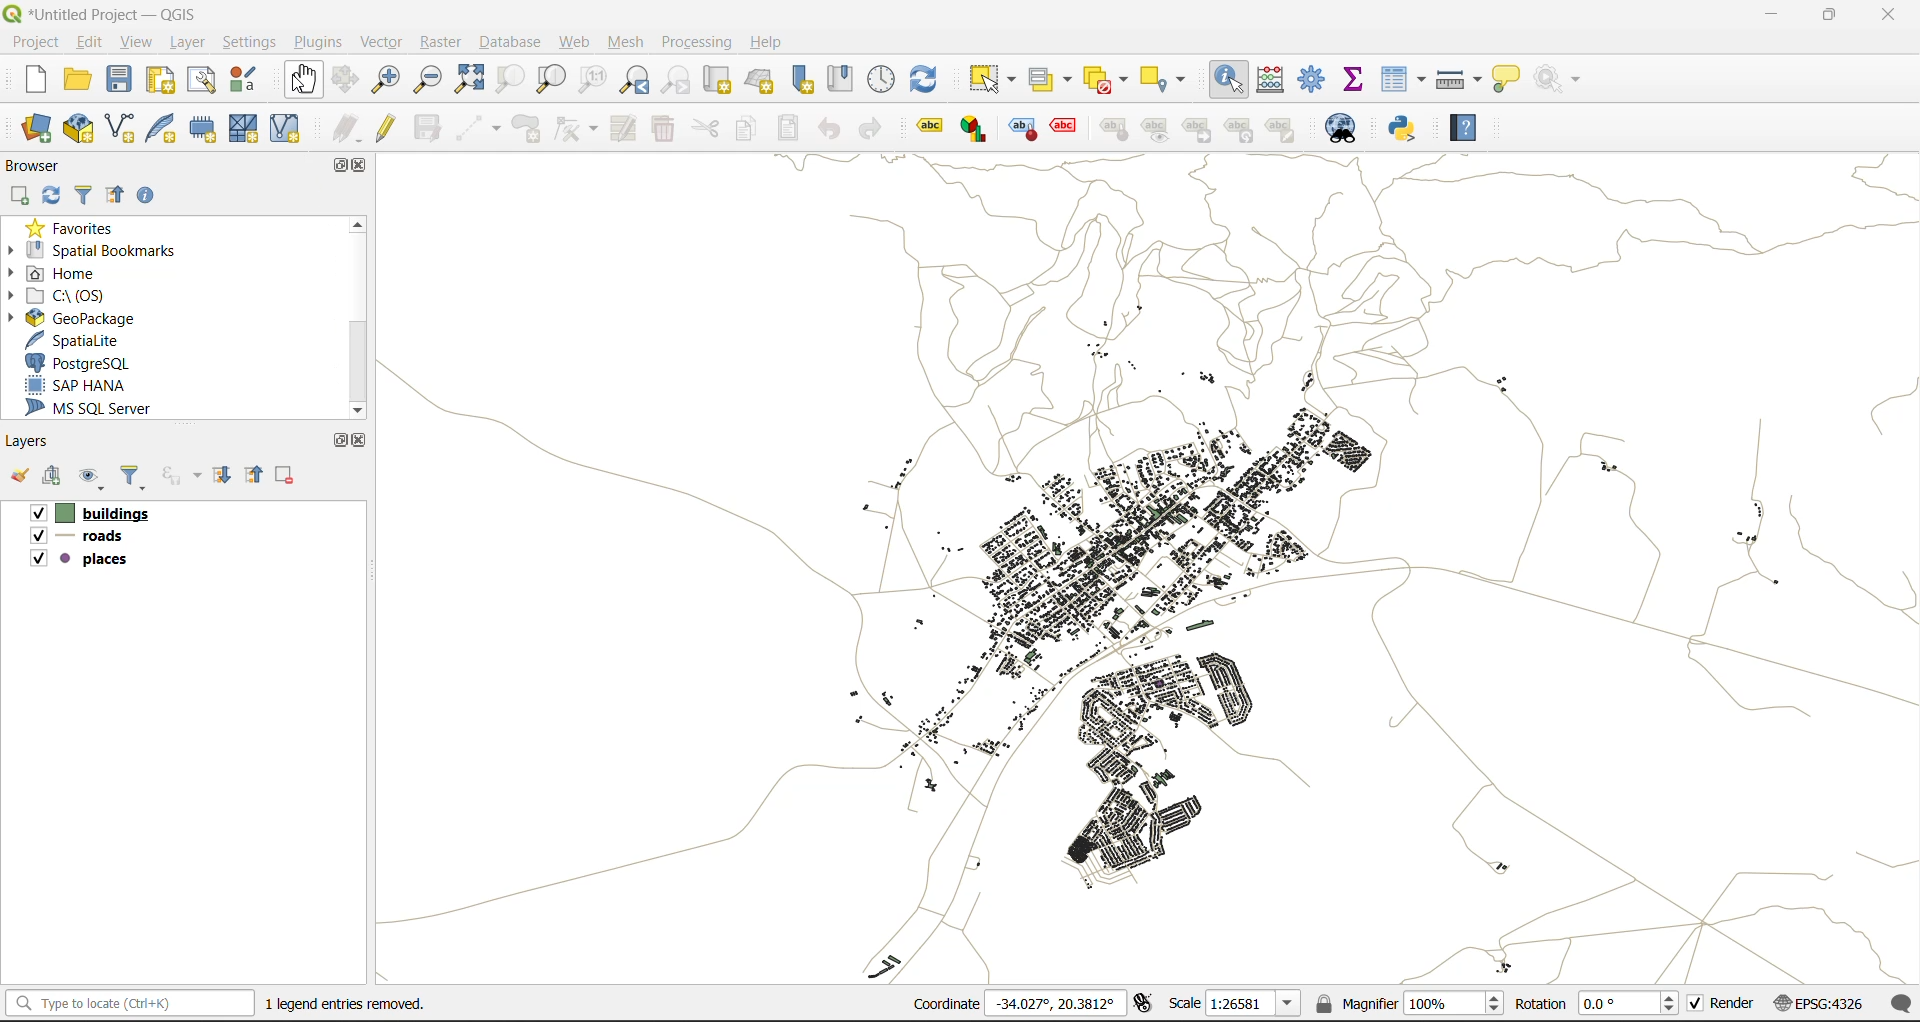 This screenshot has height=1022, width=1920. What do you see at coordinates (441, 42) in the screenshot?
I see `raster` at bounding box center [441, 42].